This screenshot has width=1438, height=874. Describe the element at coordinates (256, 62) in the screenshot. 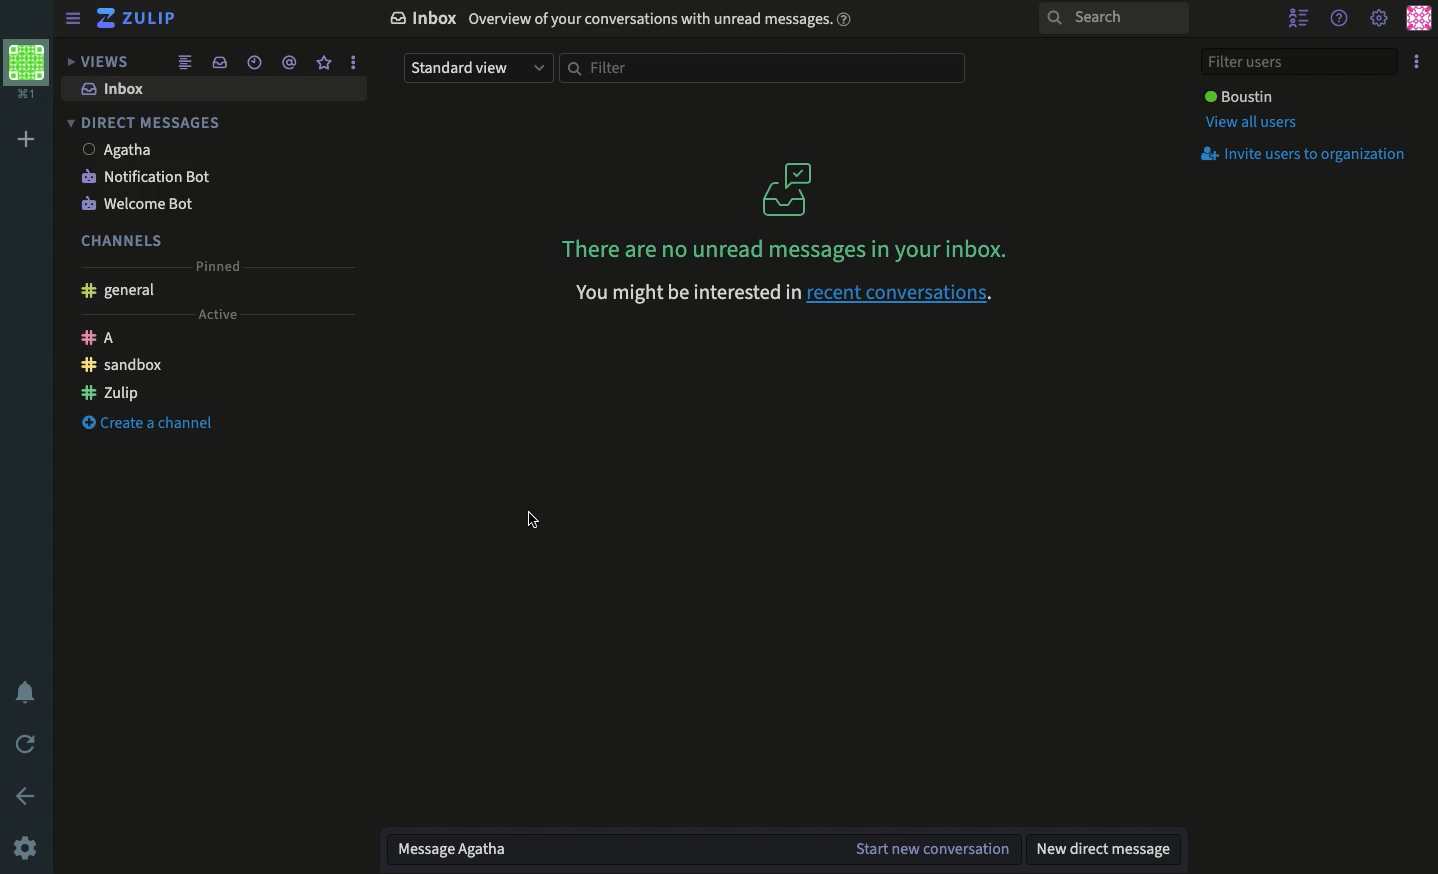

I see `Time` at that location.